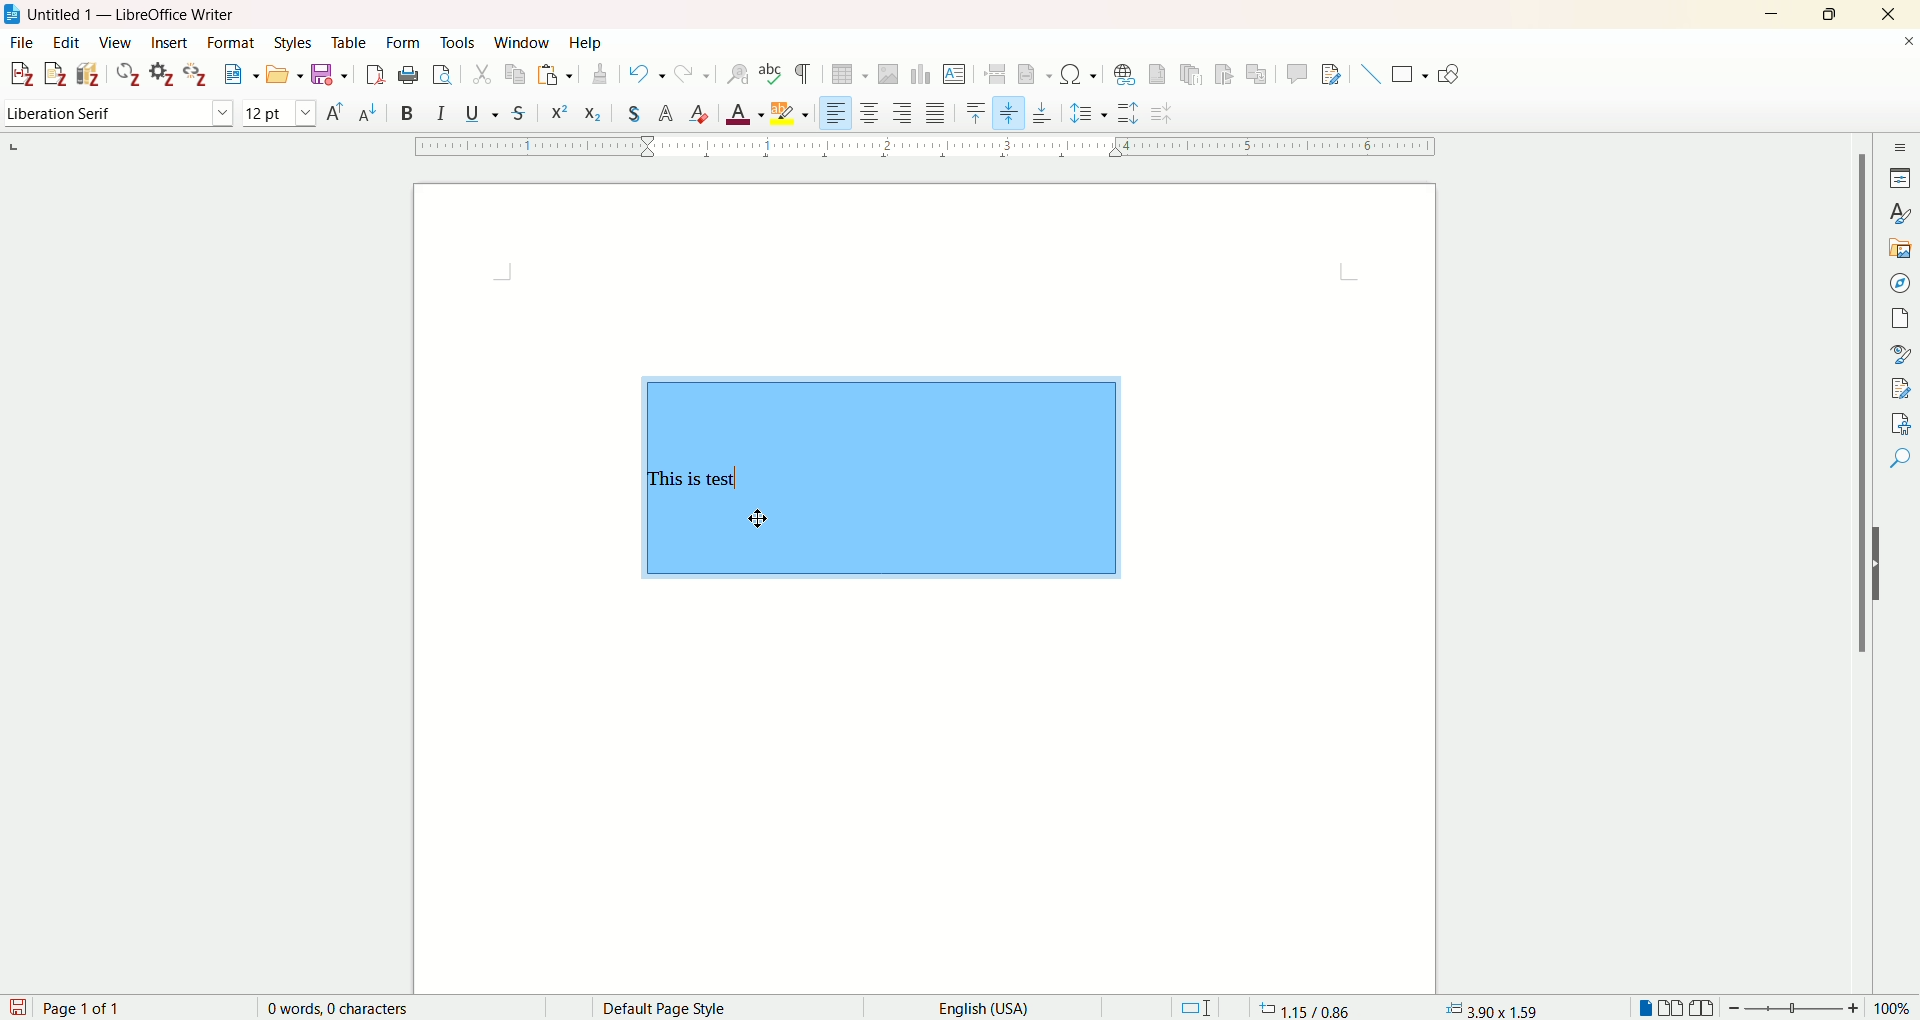 This screenshot has width=1920, height=1020. Describe the element at coordinates (554, 74) in the screenshot. I see `paste` at that location.